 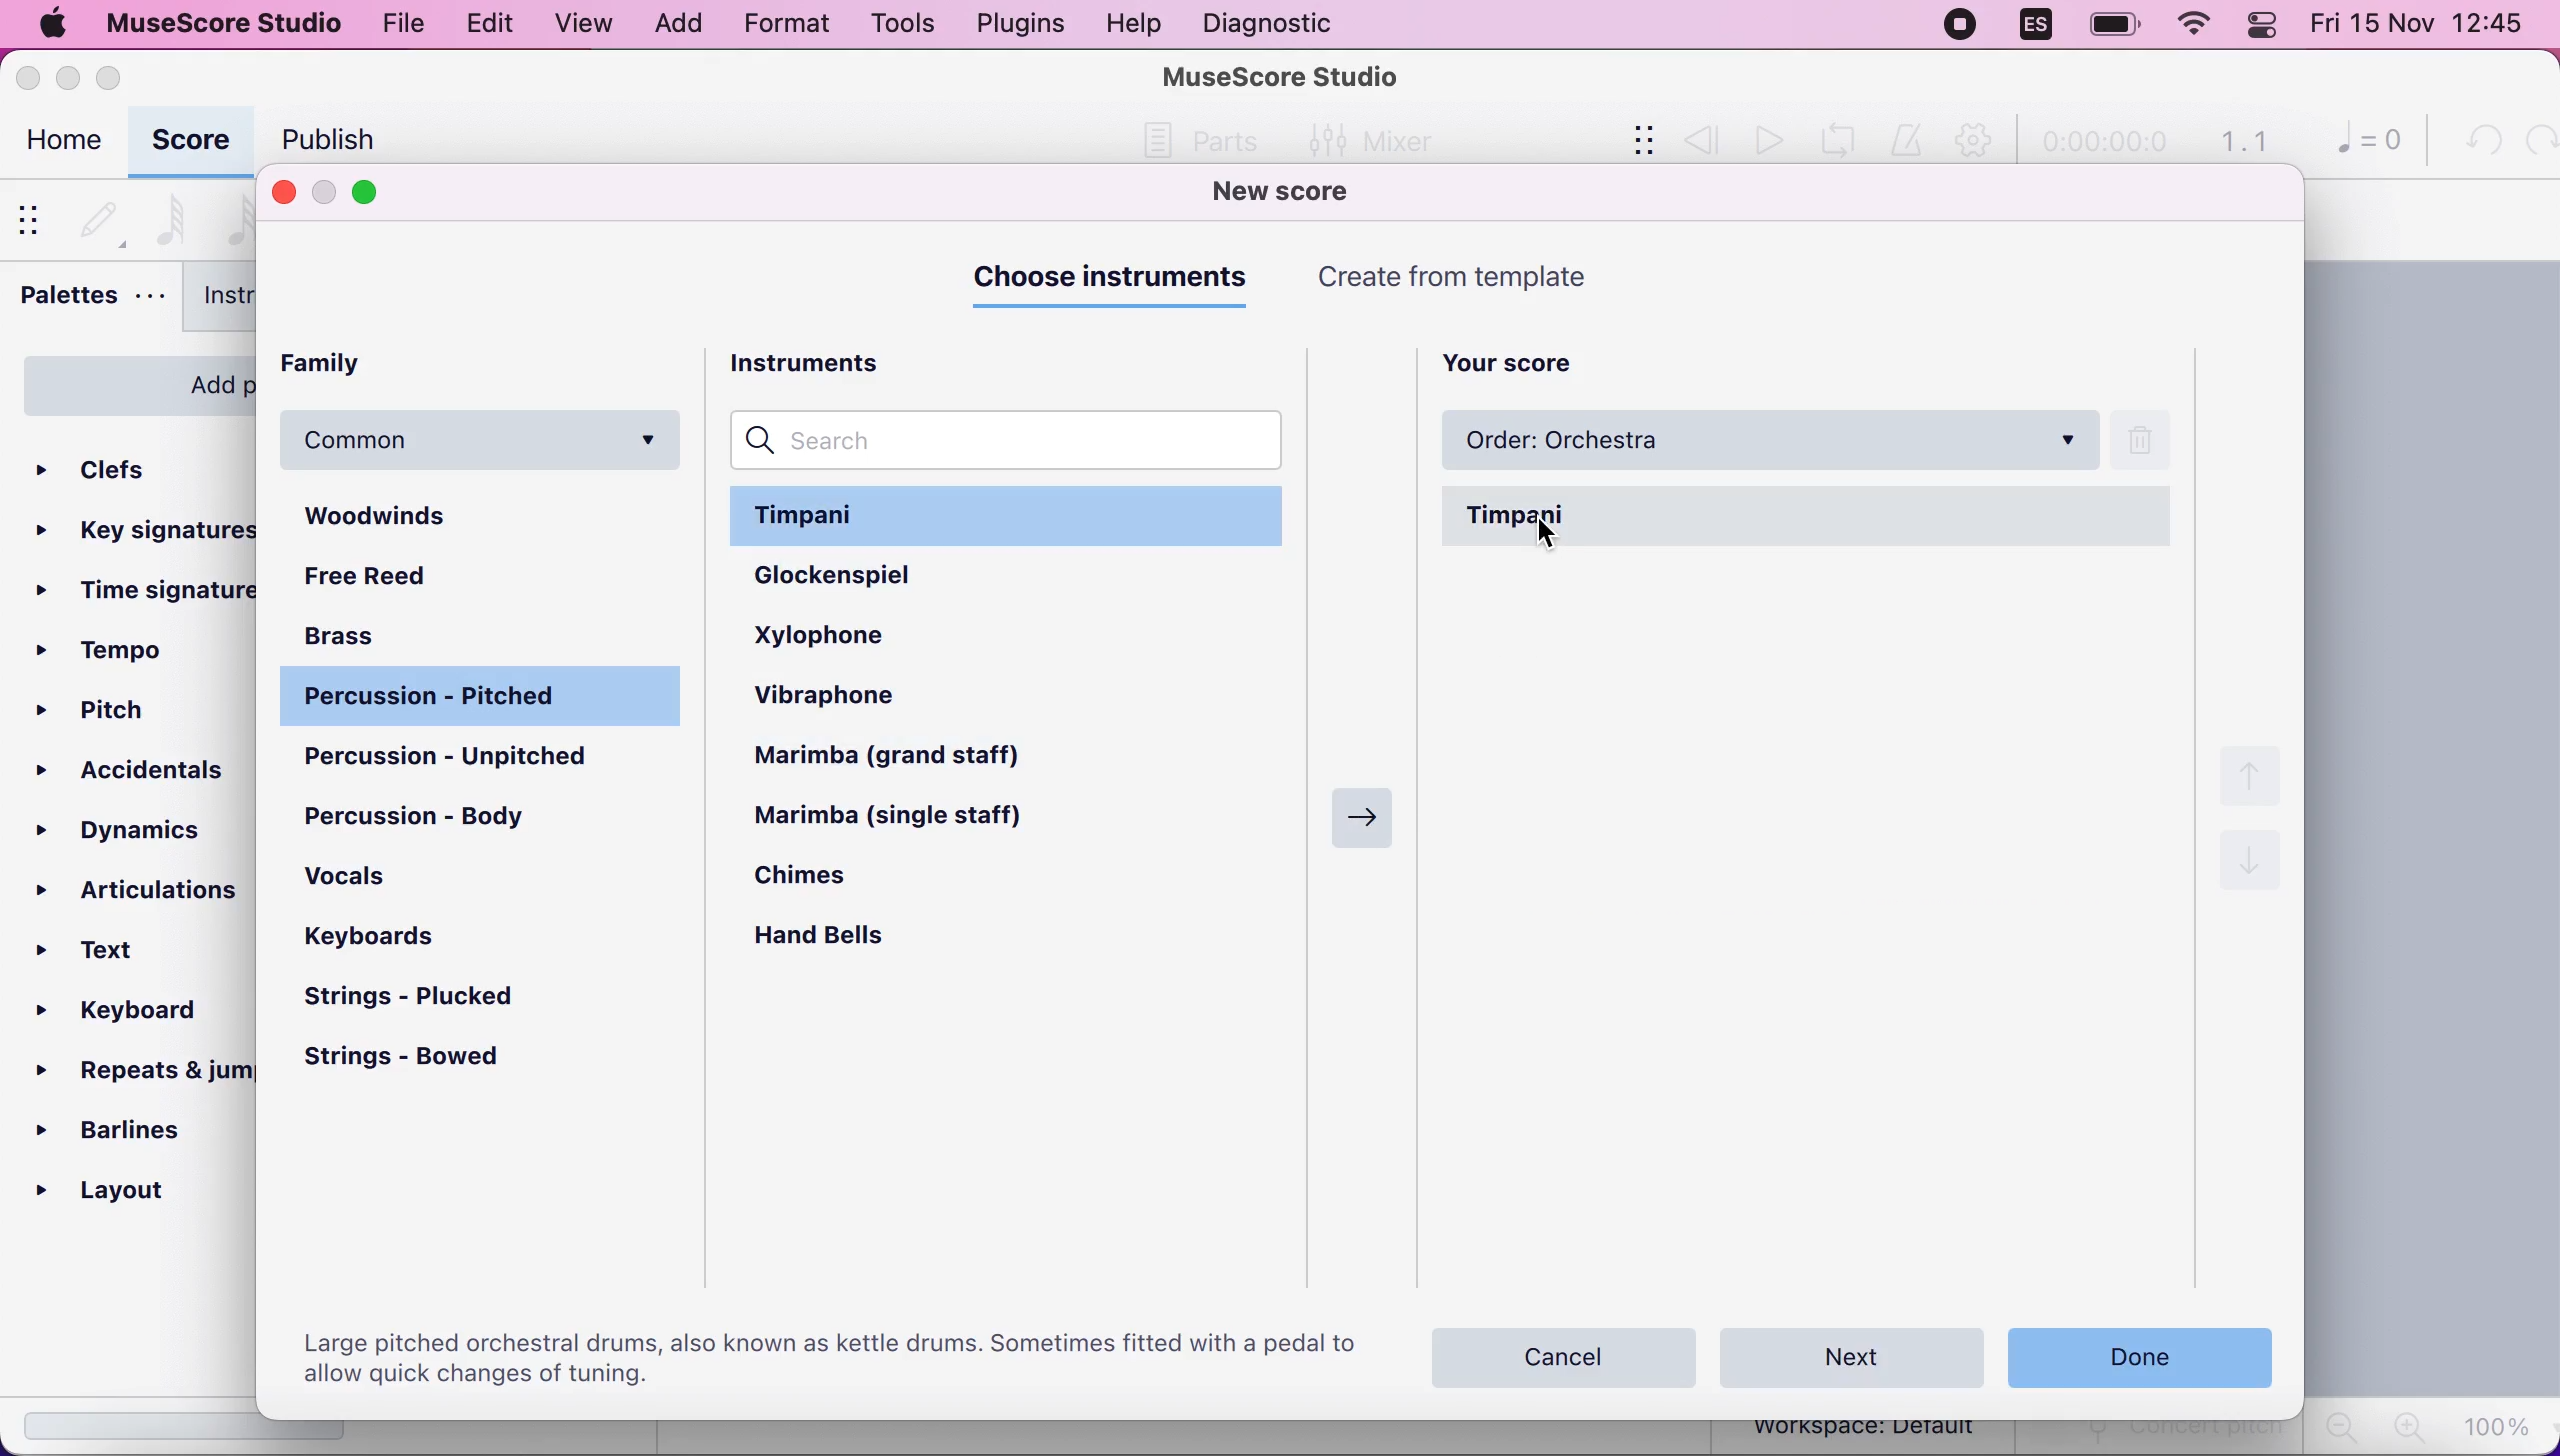 What do you see at coordinates (2536, 141) in the screenshot?
I see `redo` at bounding box center [2536, 141].